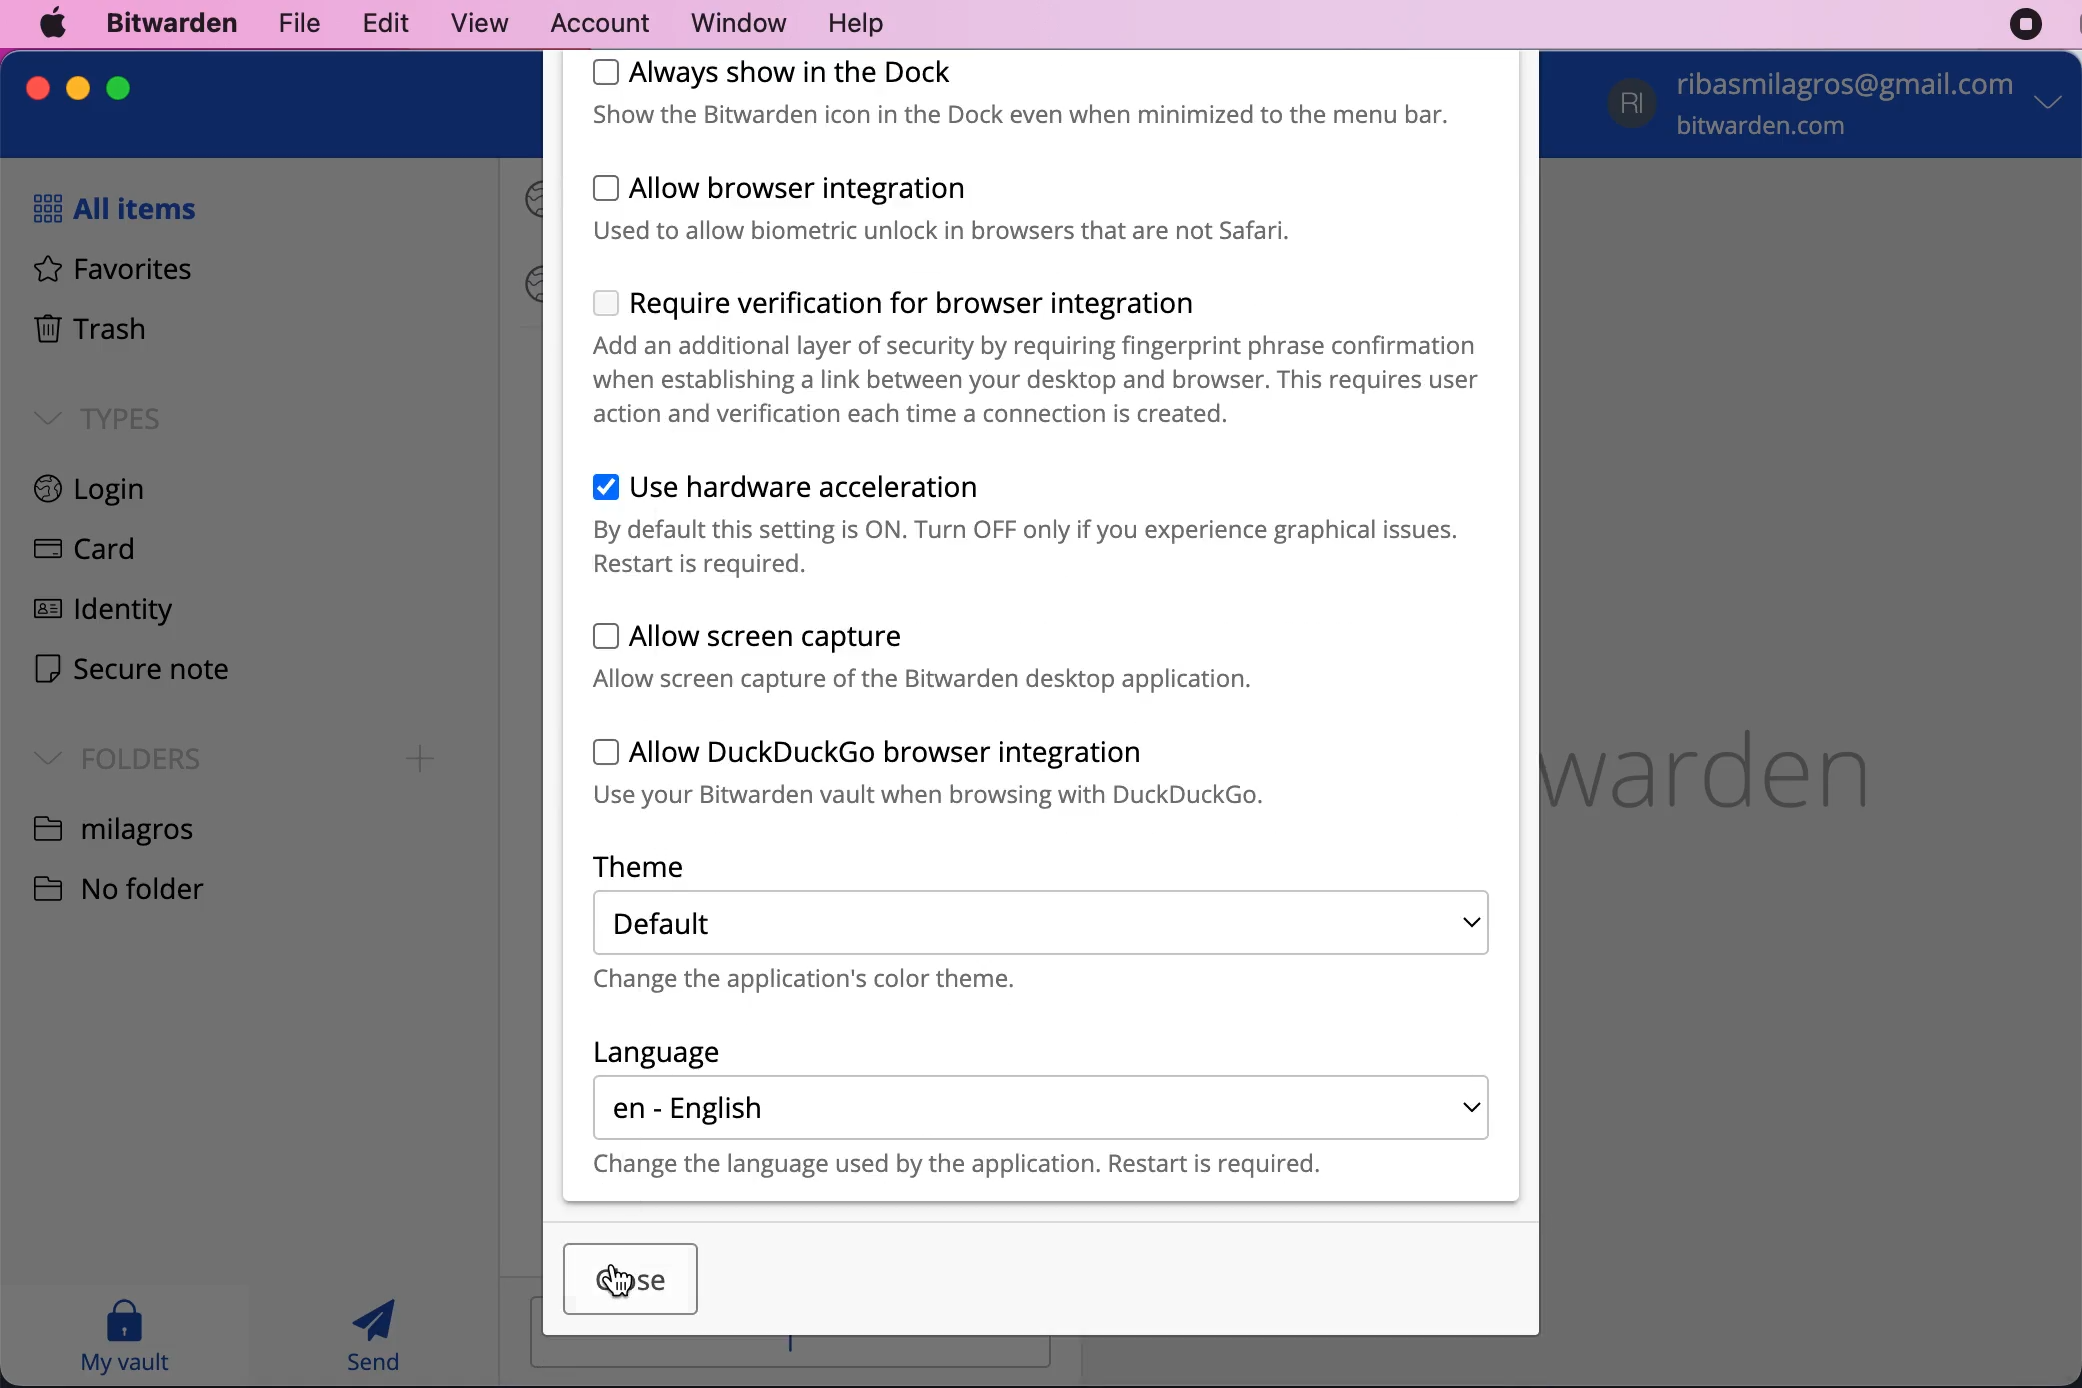  What do you see at coordinates (837, 983) in the screenshot?
I see `change the application's color theme` at bounding box center [837, 983].